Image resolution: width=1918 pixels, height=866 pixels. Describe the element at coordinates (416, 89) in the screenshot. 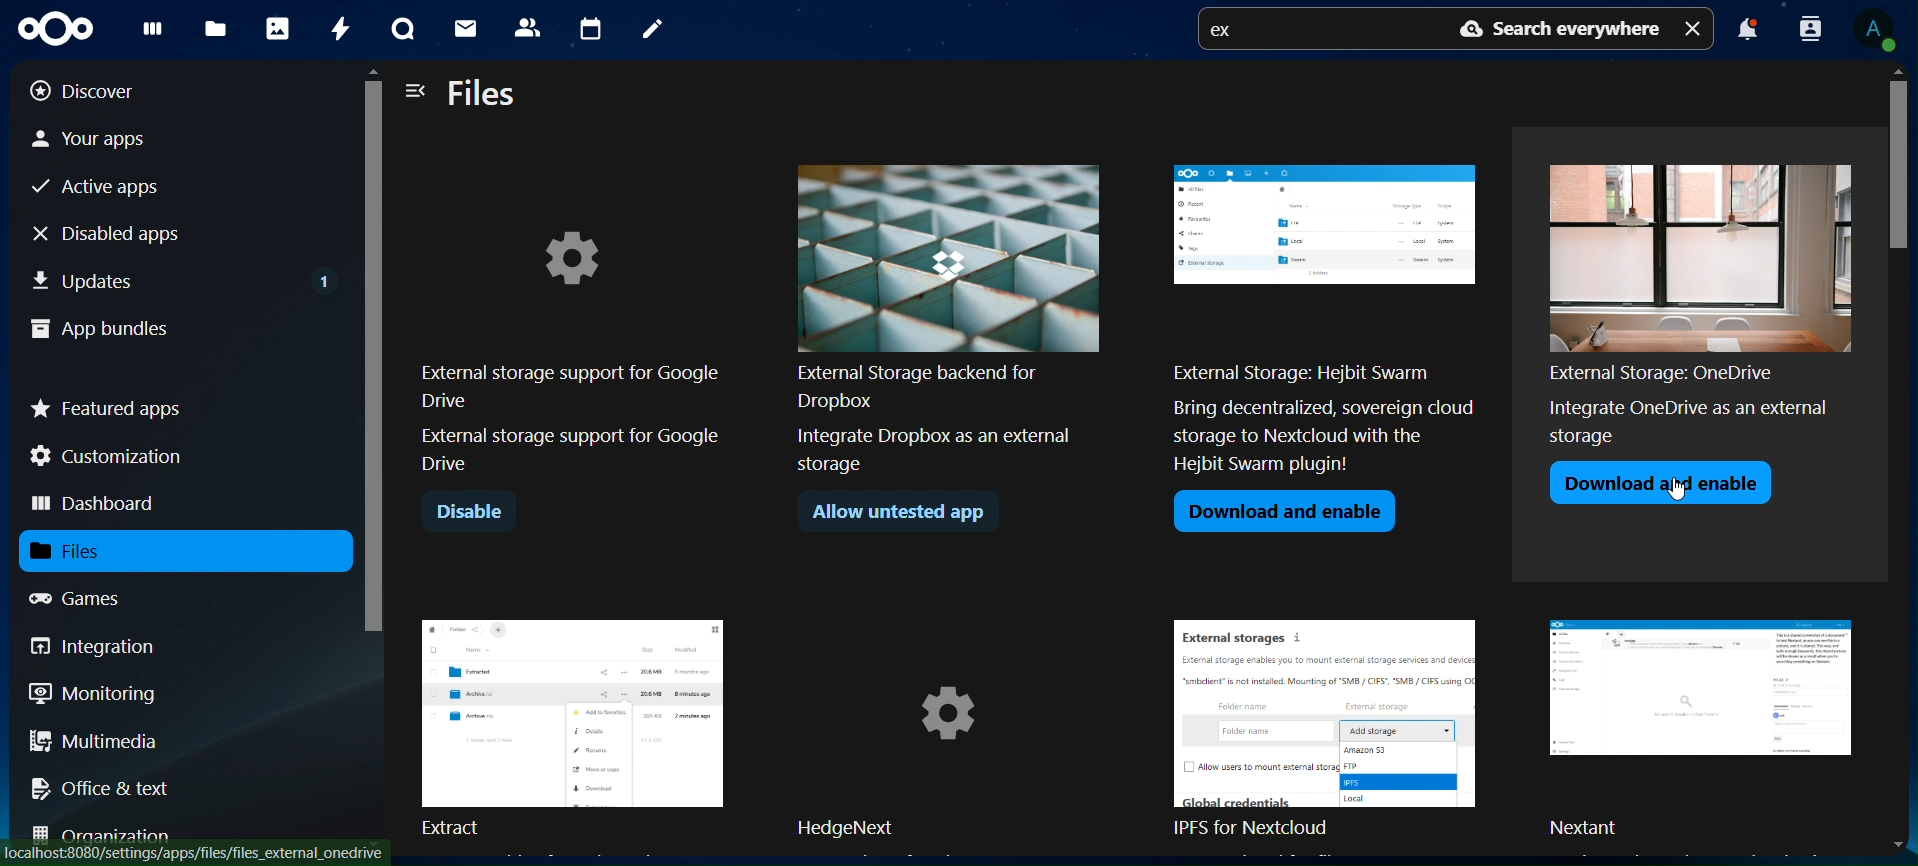

I see `close navigation` at that location.